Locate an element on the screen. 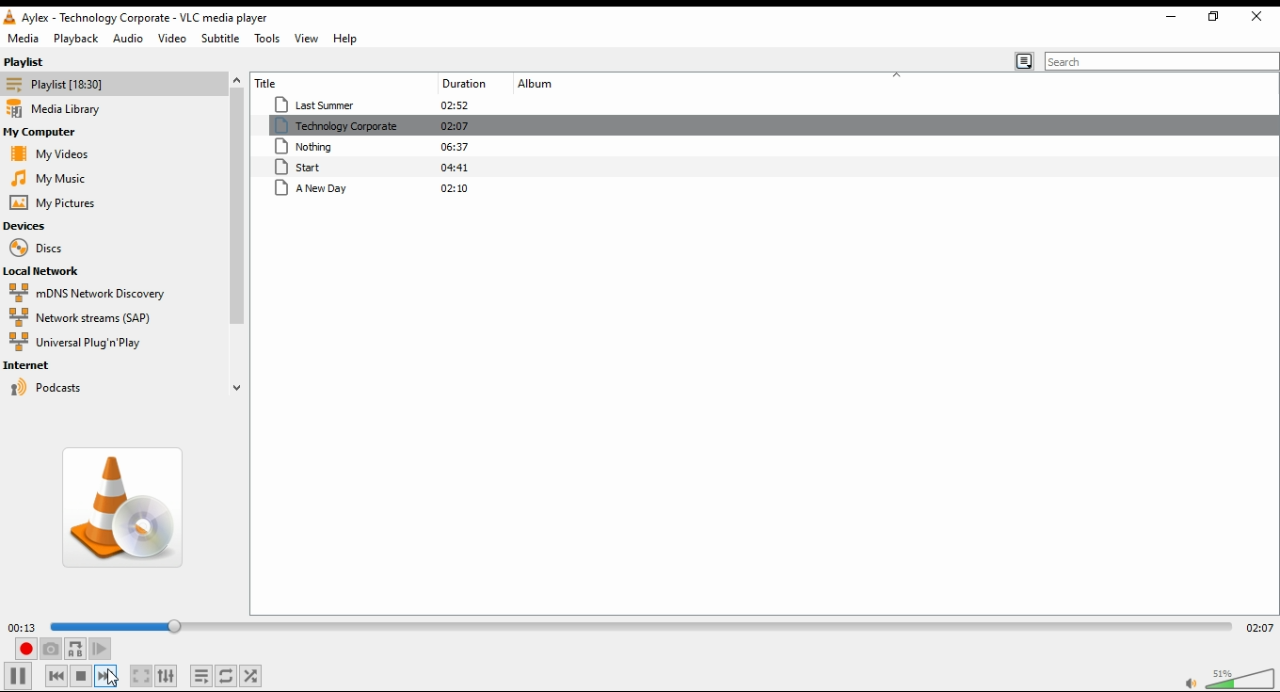  mDNS network discovery is located at coordinates (83, 293).